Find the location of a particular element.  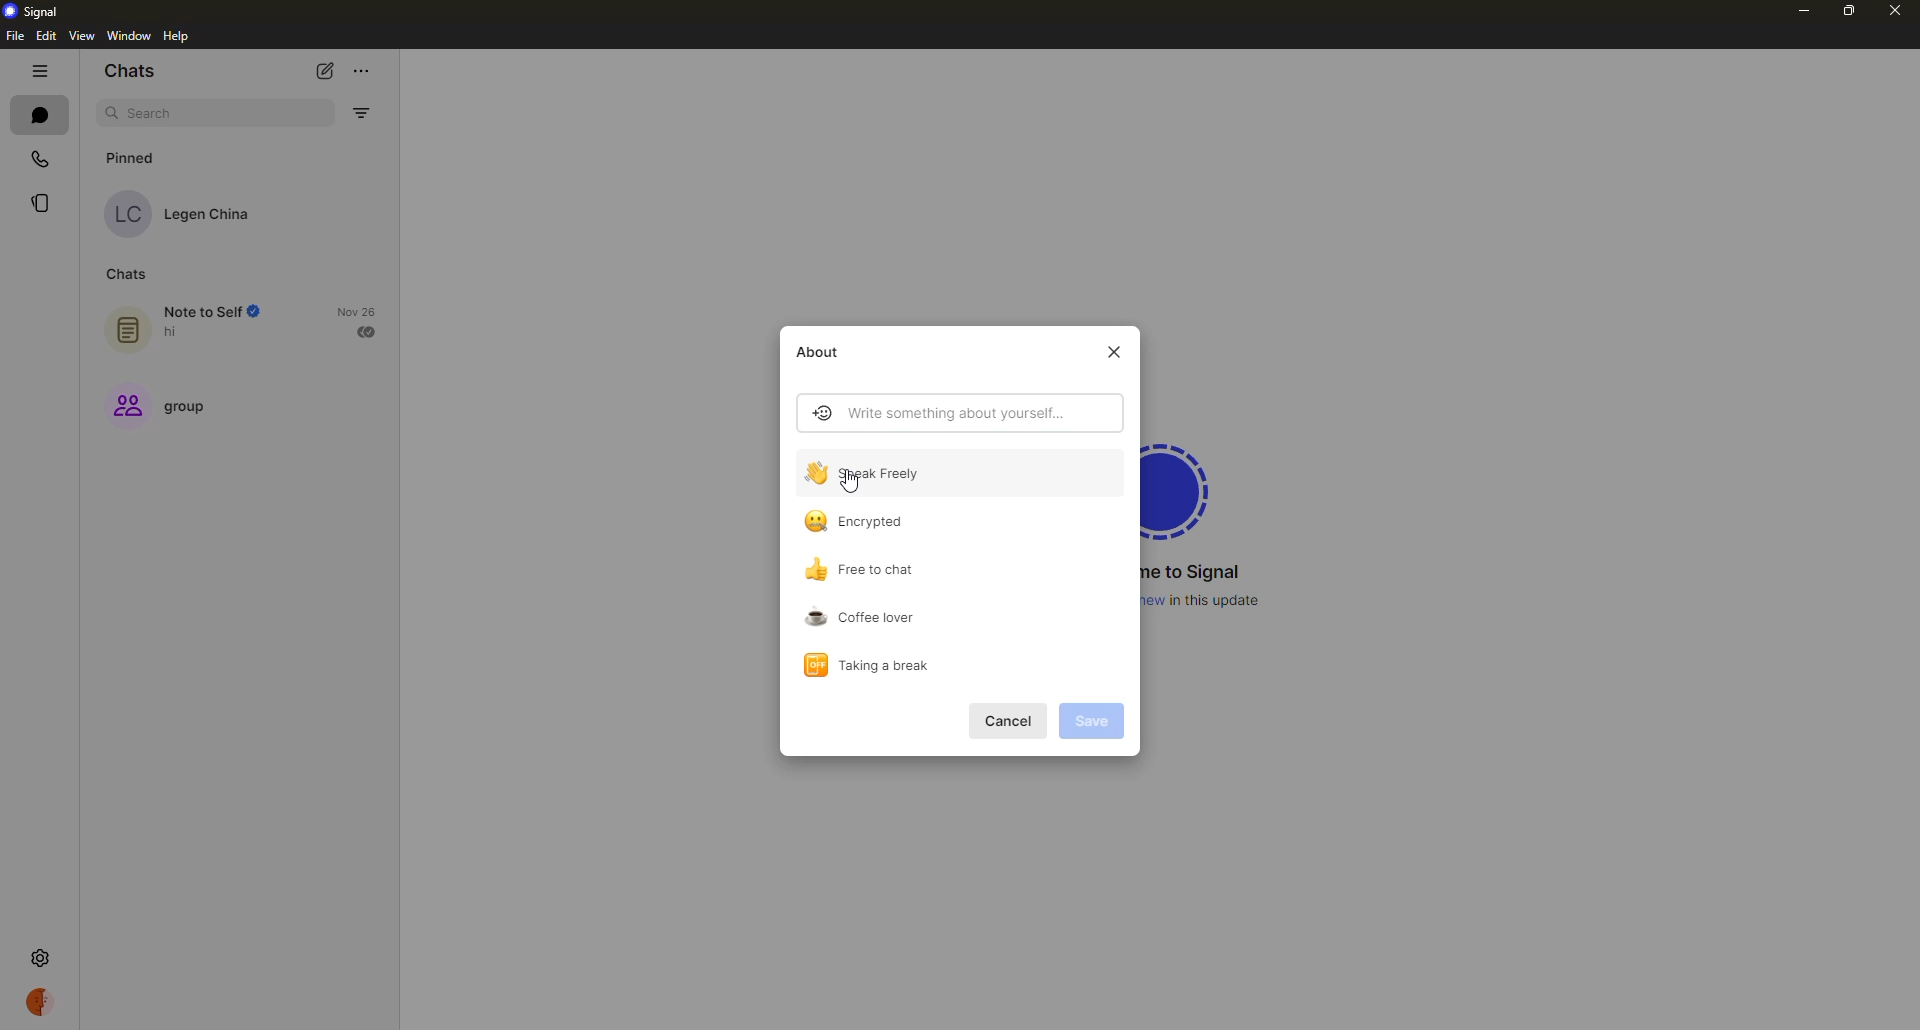

contact is located at coordinates (183, 213).